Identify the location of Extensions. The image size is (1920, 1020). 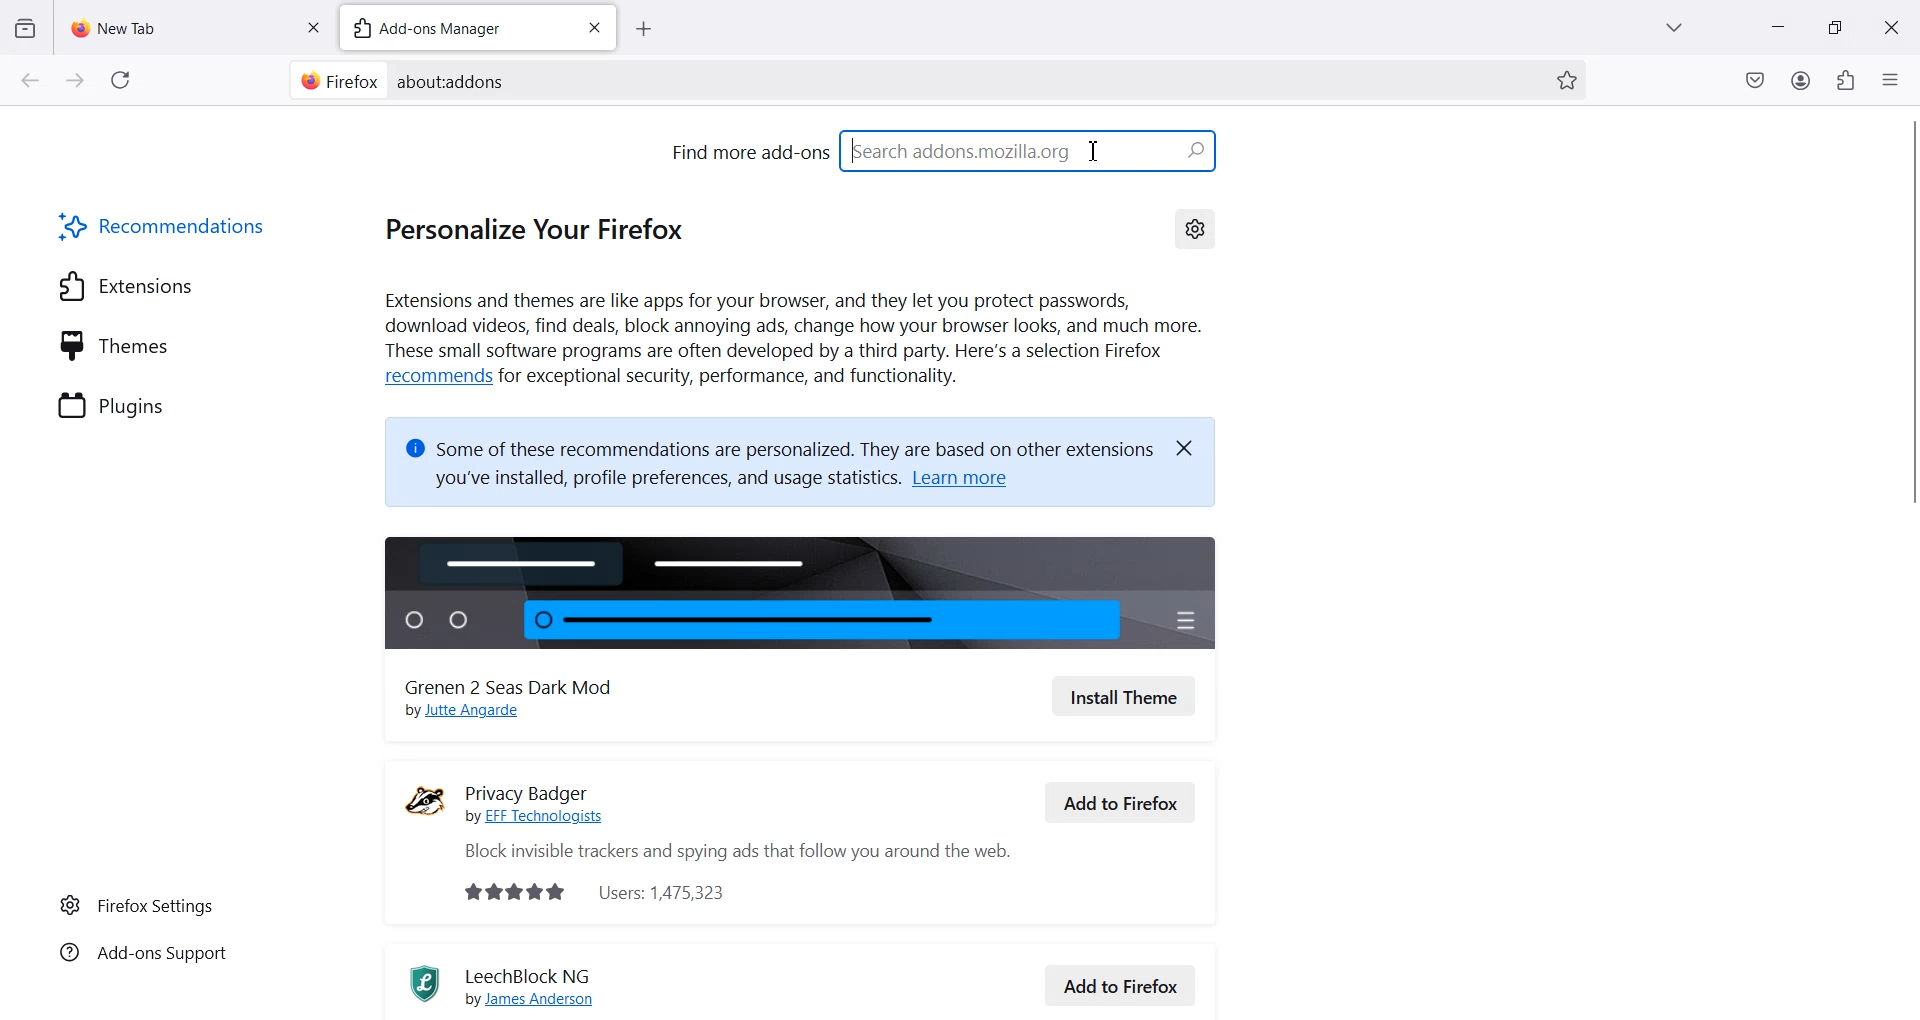
(126, 285).